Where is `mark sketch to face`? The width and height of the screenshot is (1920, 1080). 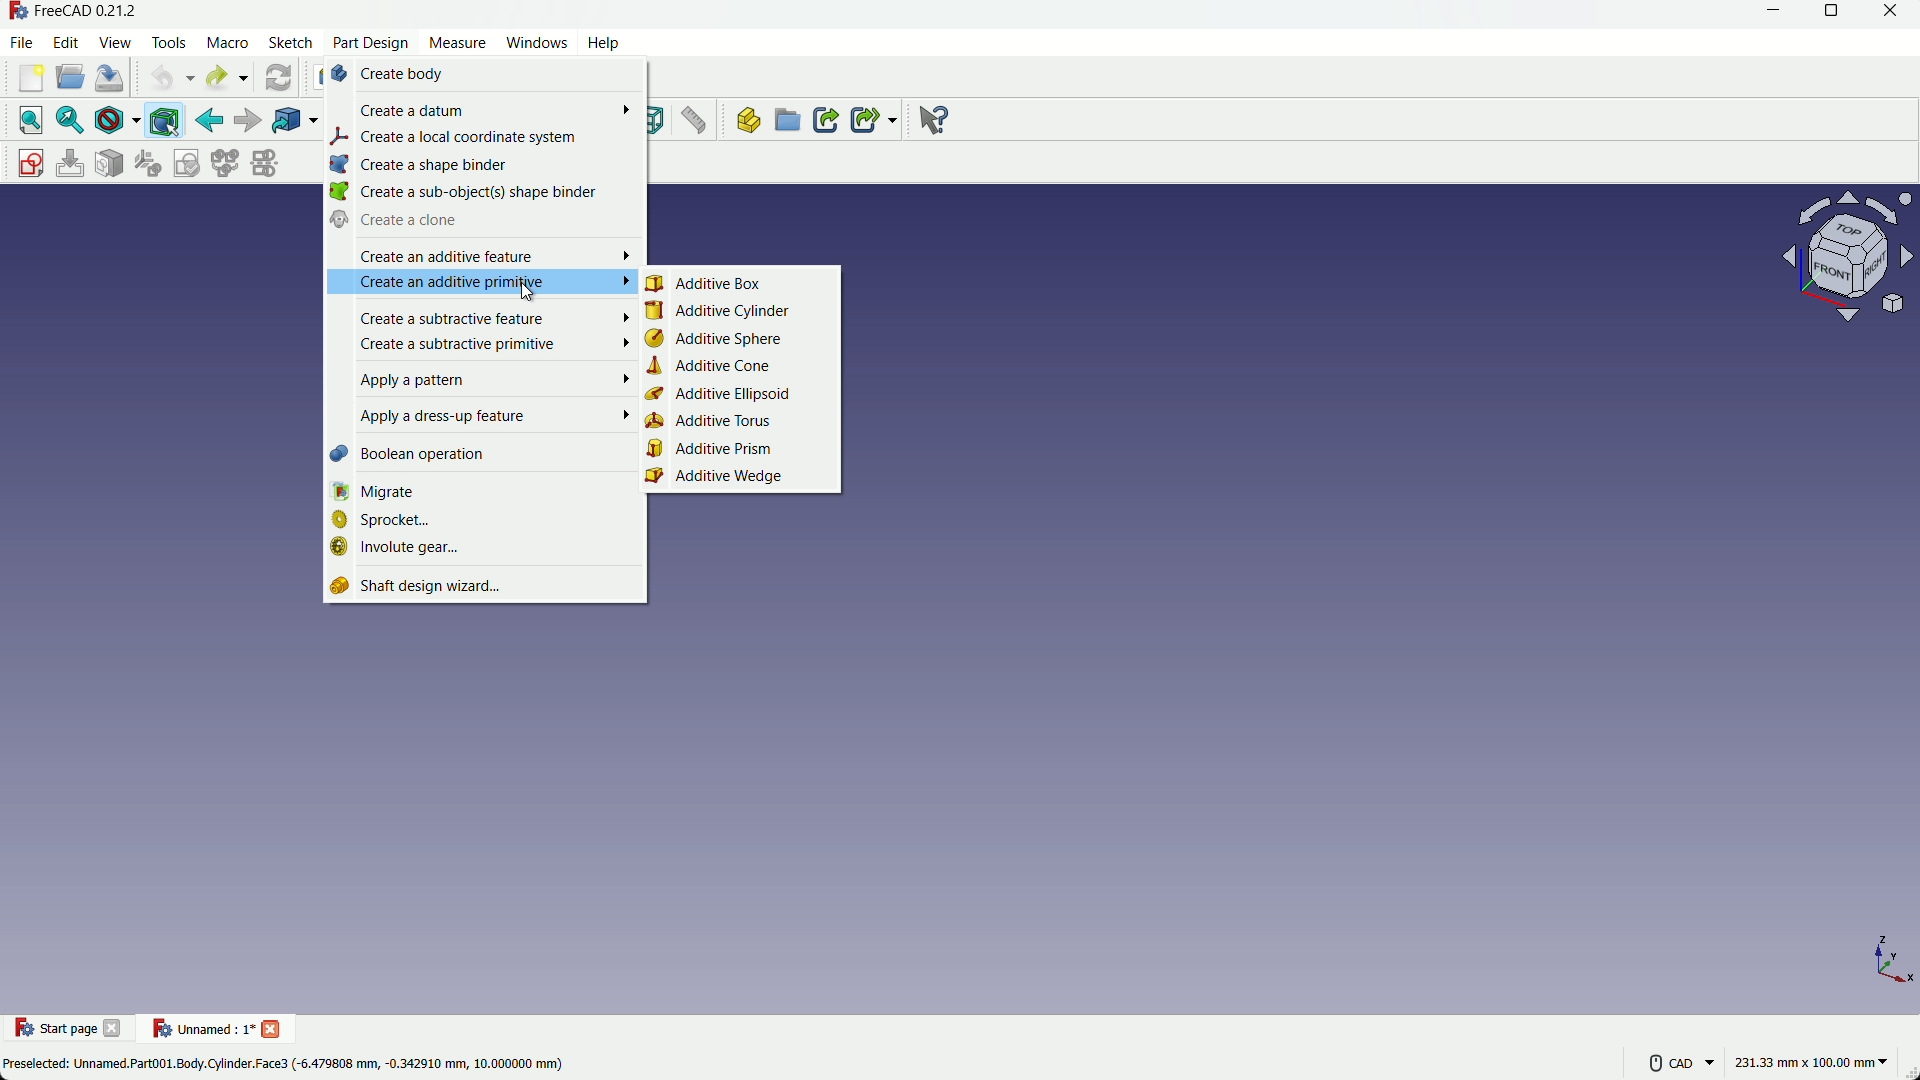
mark sketch to face is located at coordinates (110, 164).